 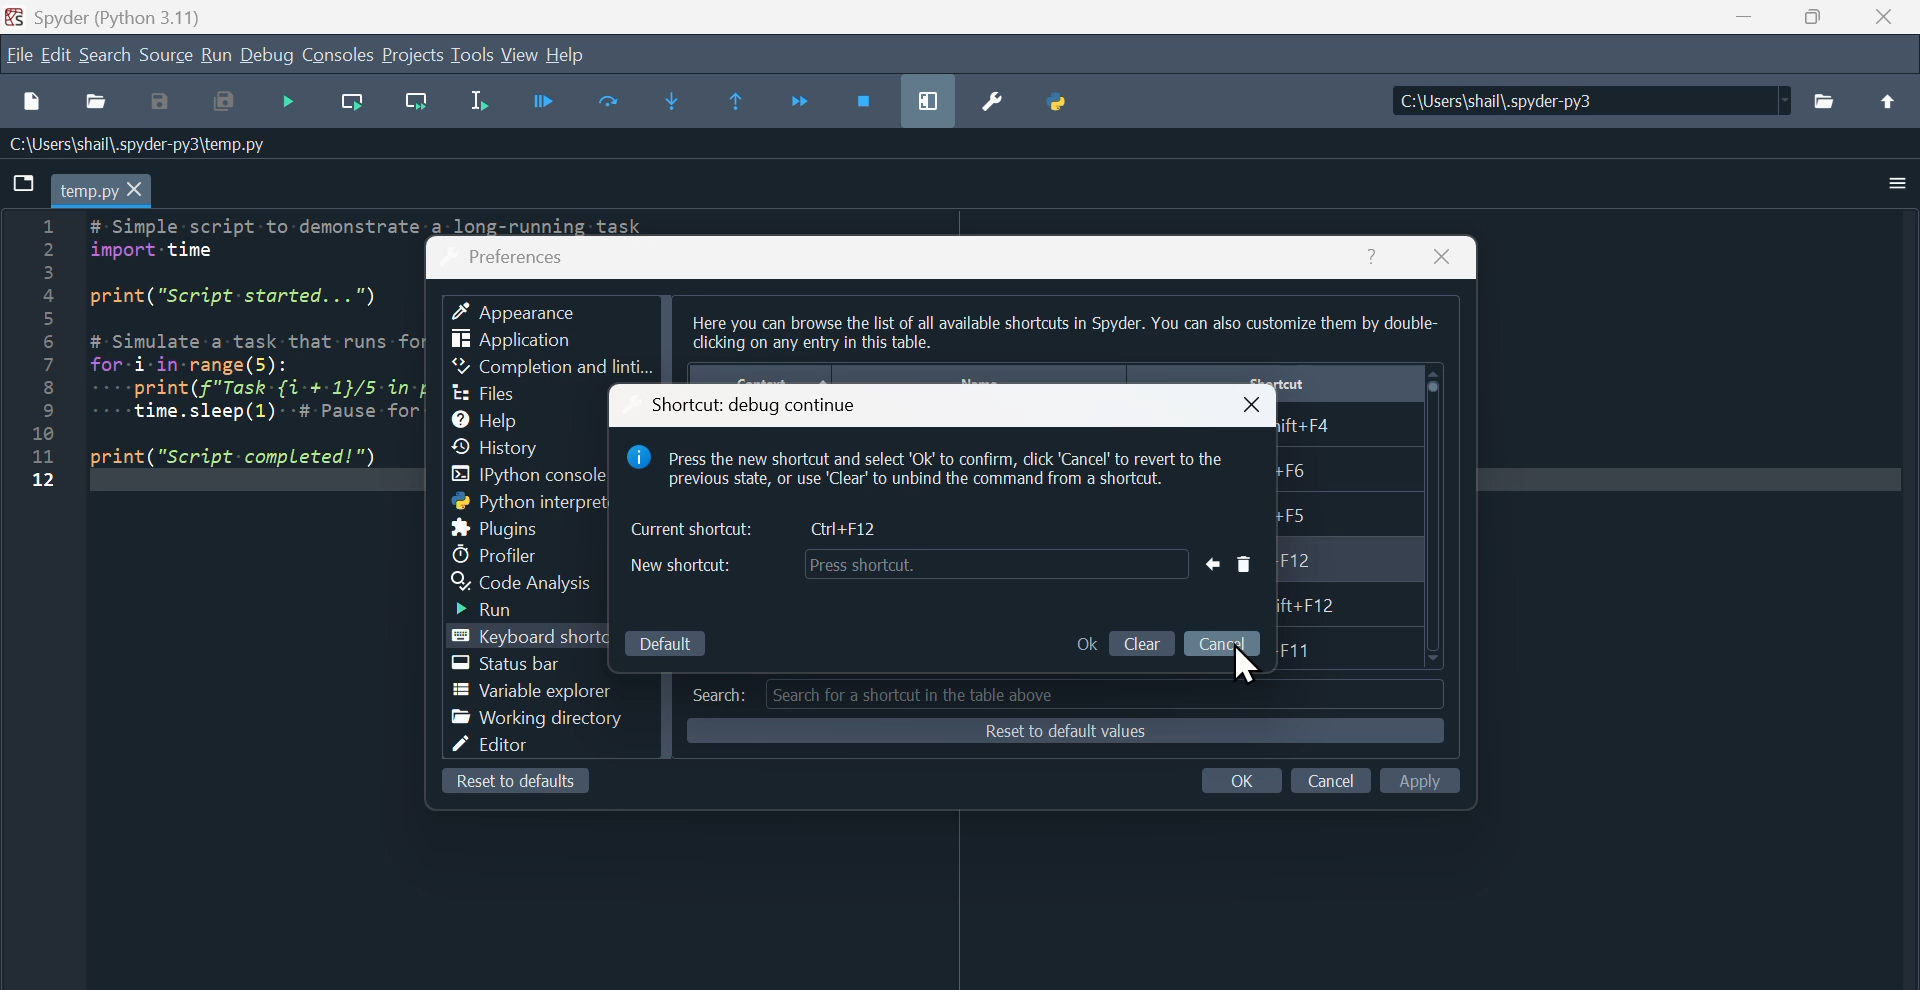 I want to click on note, so click(x=925, y=464).